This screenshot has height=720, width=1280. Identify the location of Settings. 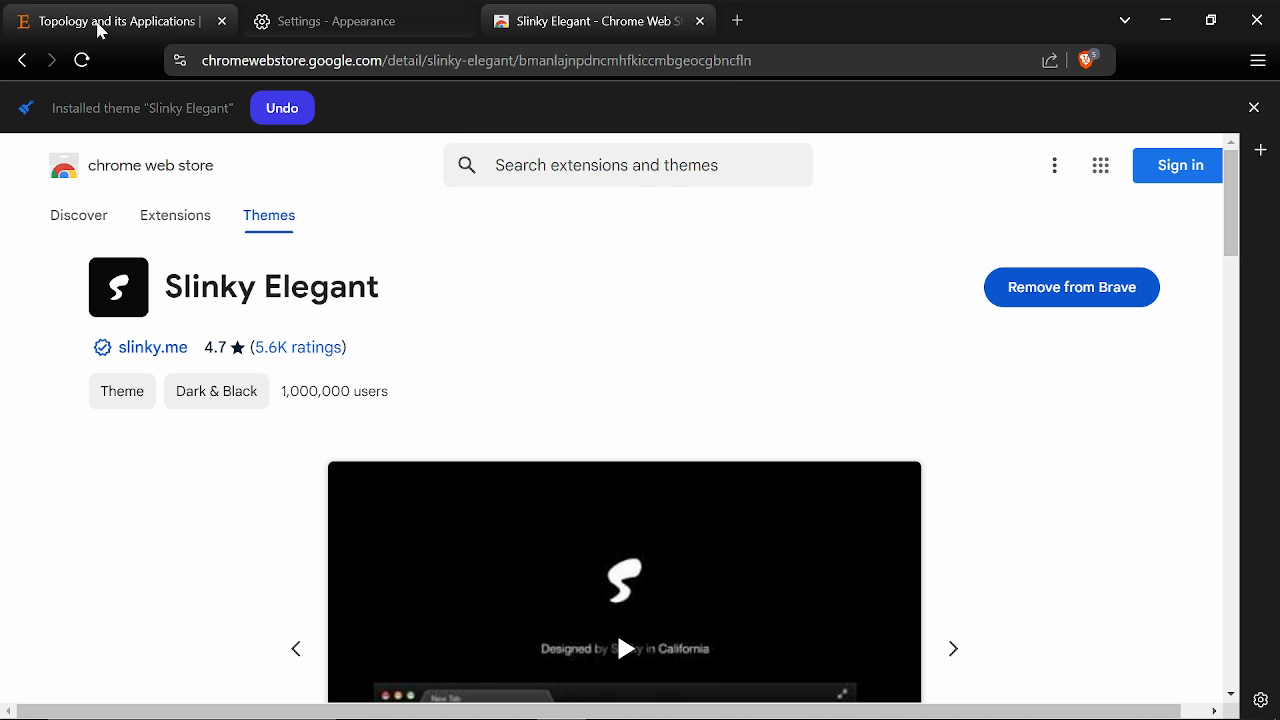
(1261, 699).